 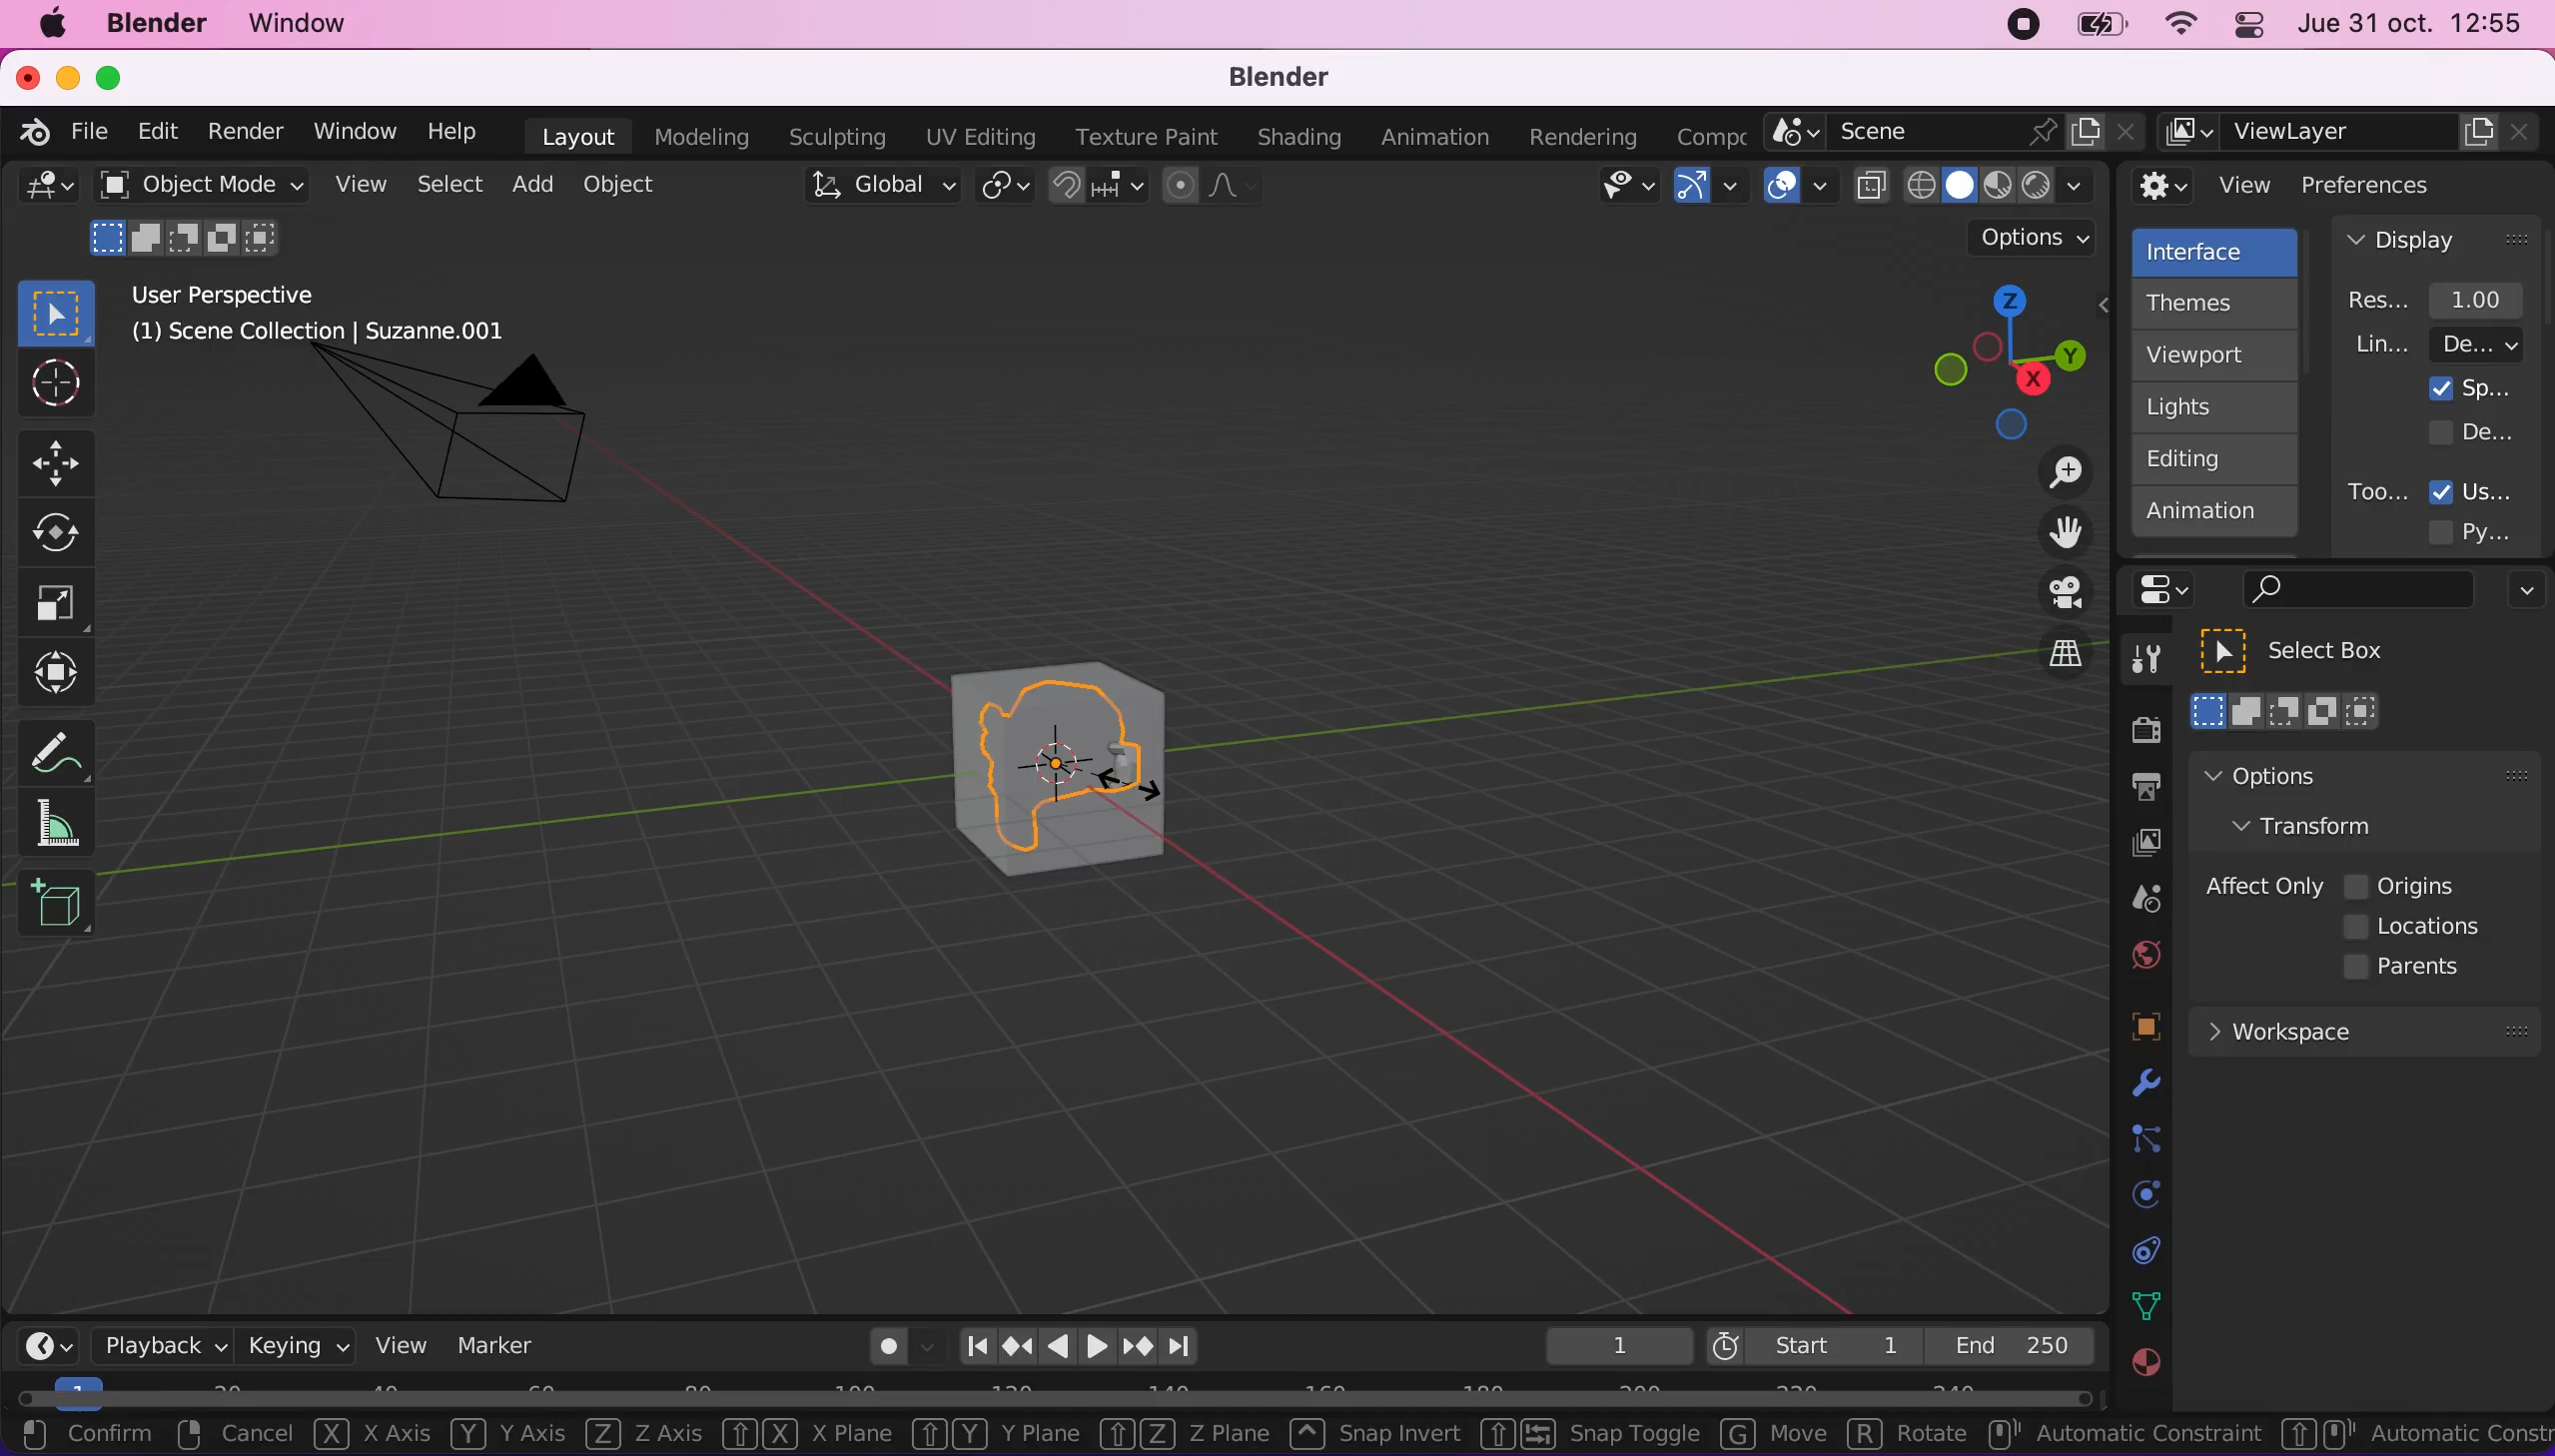 I want to click on objects, so click(x=2121, y=1029).